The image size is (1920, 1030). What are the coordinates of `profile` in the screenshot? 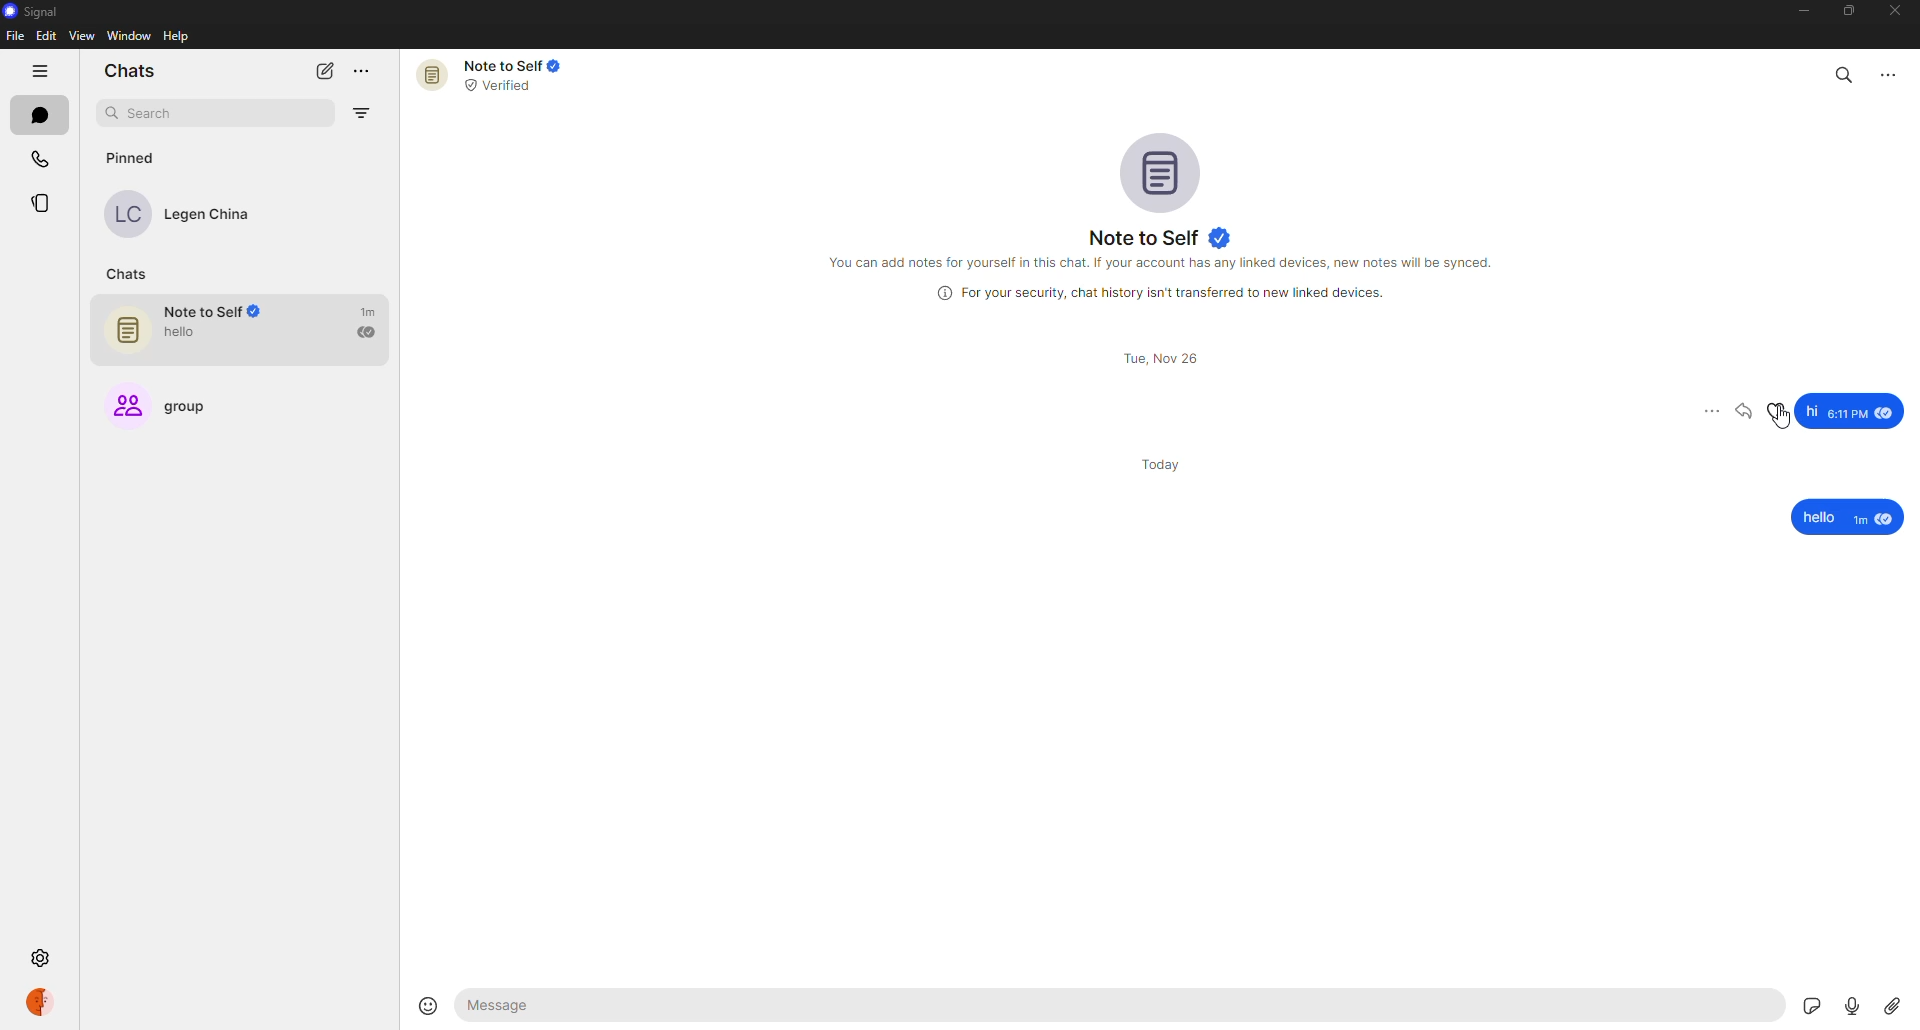 It's located at (39, 1000).